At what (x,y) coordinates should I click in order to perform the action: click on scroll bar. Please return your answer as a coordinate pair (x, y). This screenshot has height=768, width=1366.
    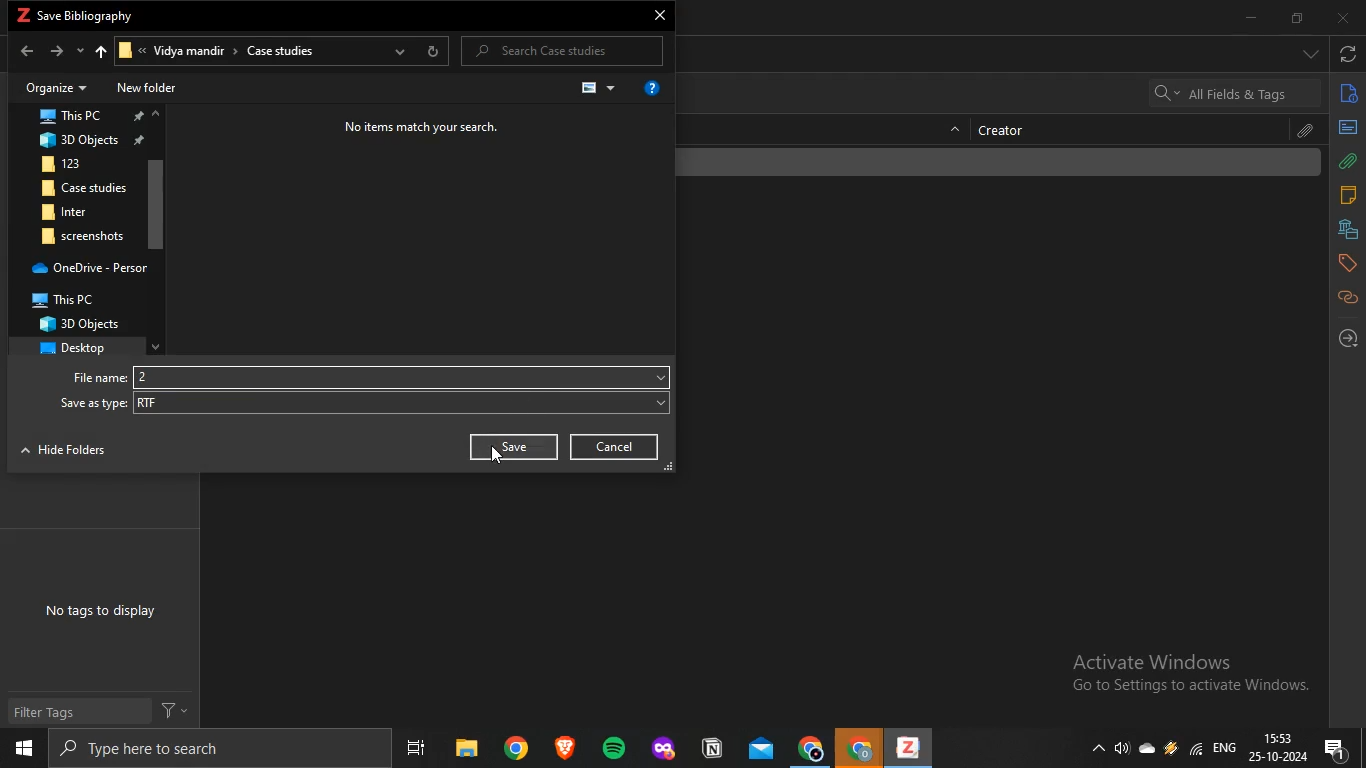
    Looking at the image, I should click on (156, 204).